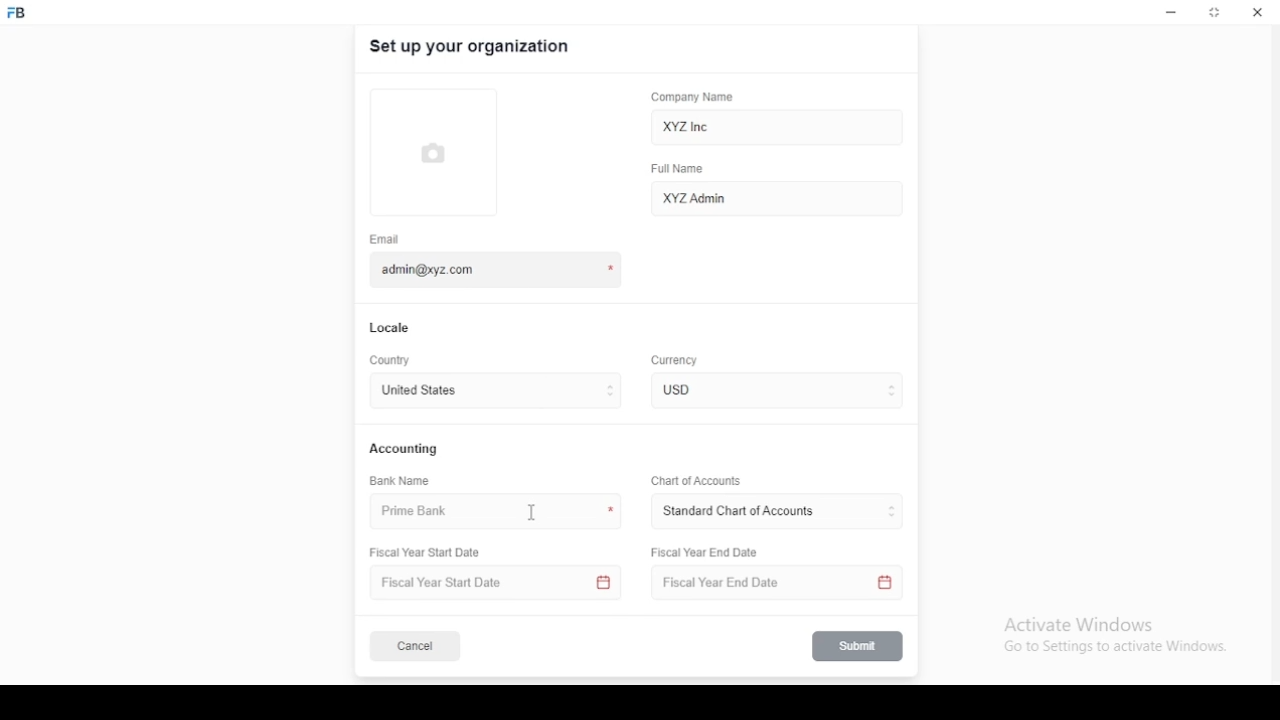  What do you see at coordinates (534, 513) in the screenshot?
I see `mouse pointer` at bounding box center [534, 513].